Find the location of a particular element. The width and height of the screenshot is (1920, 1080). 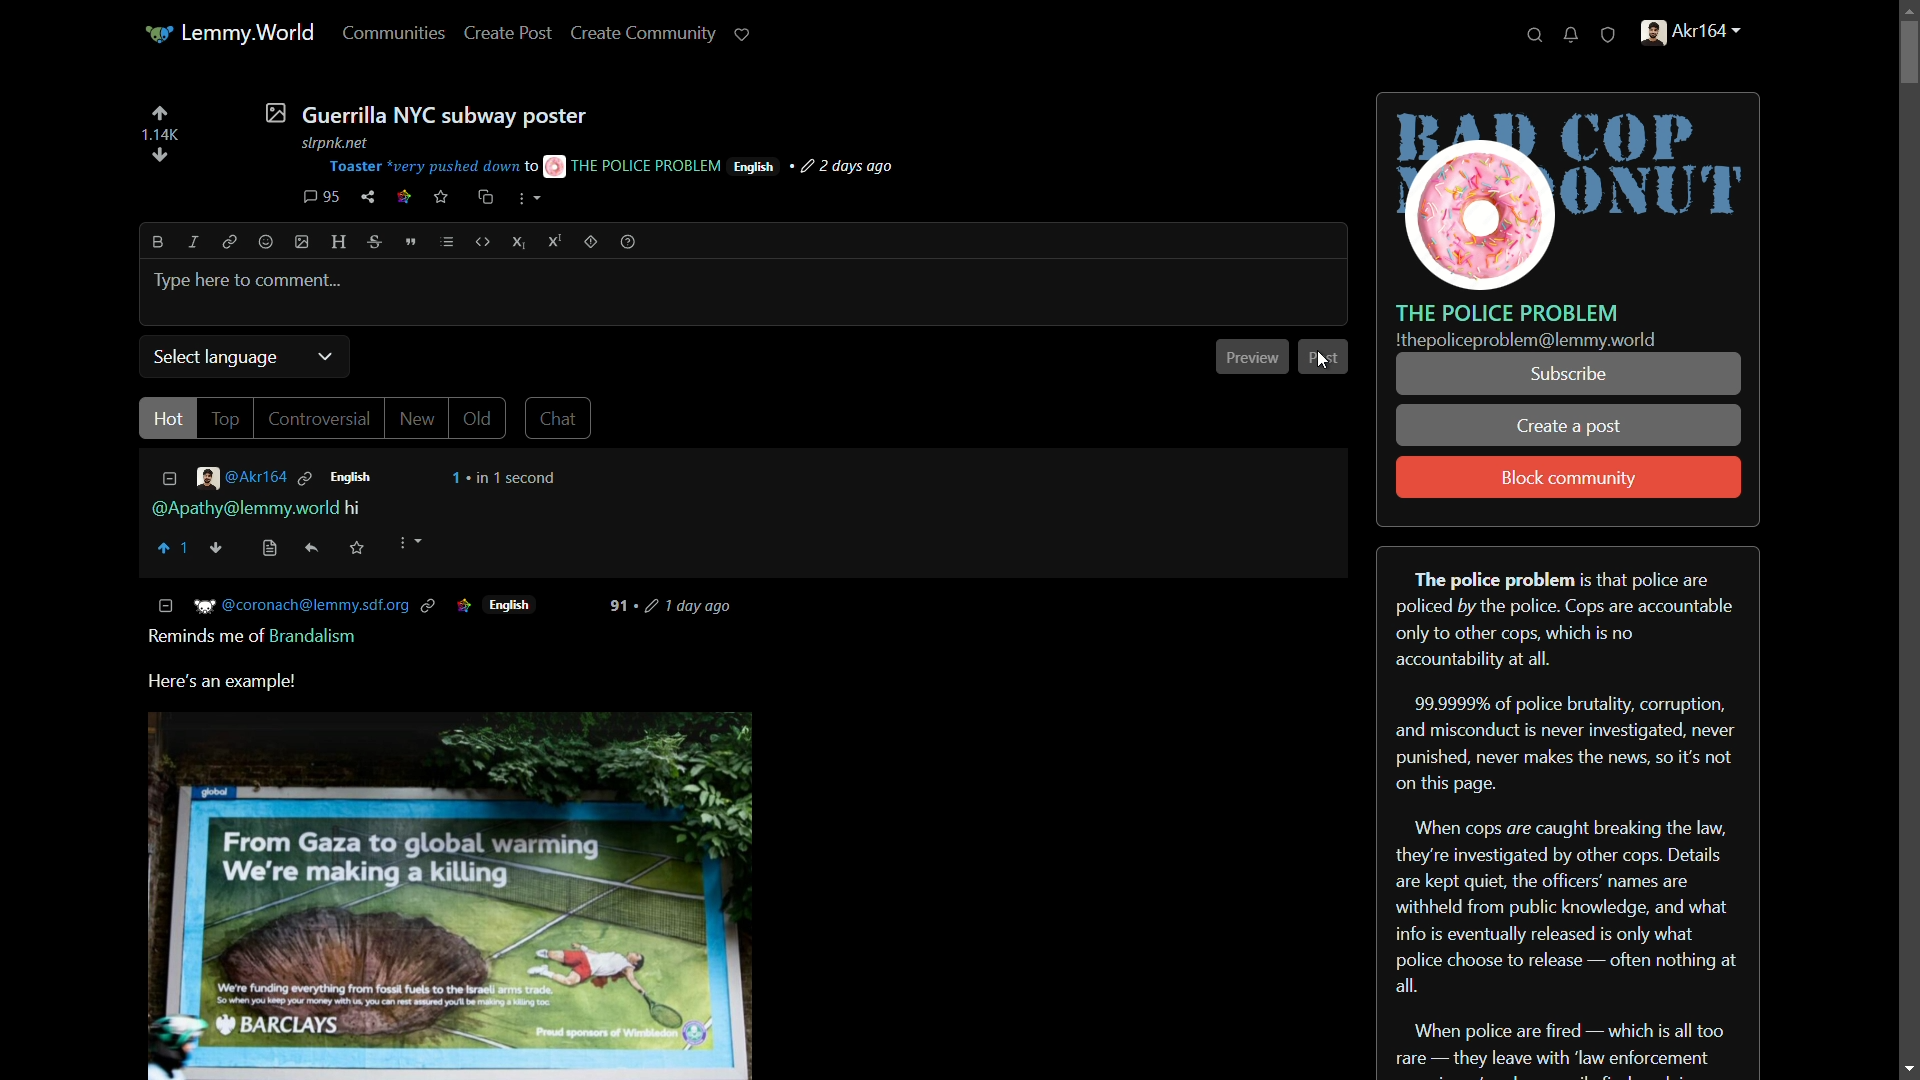

Hot is located at coordinates (167, 417).